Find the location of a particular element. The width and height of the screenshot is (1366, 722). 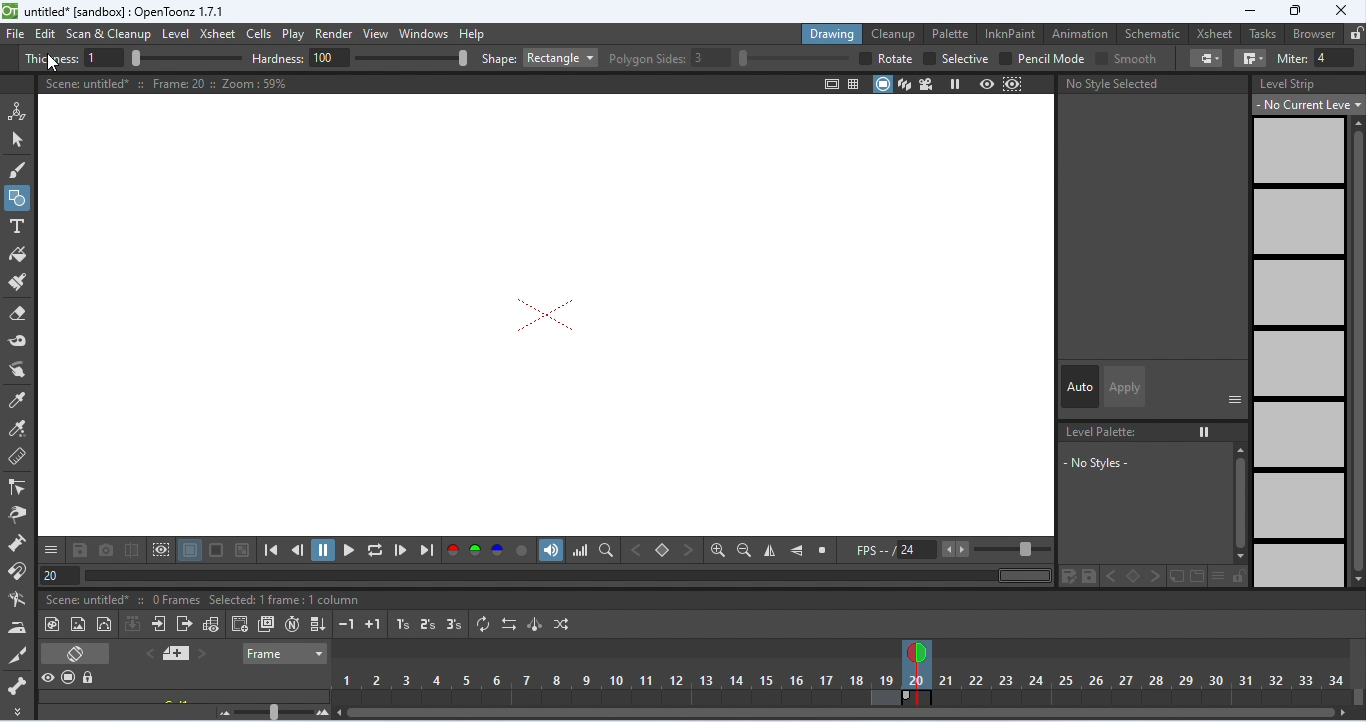

join is located at coordinates (1247, 58).